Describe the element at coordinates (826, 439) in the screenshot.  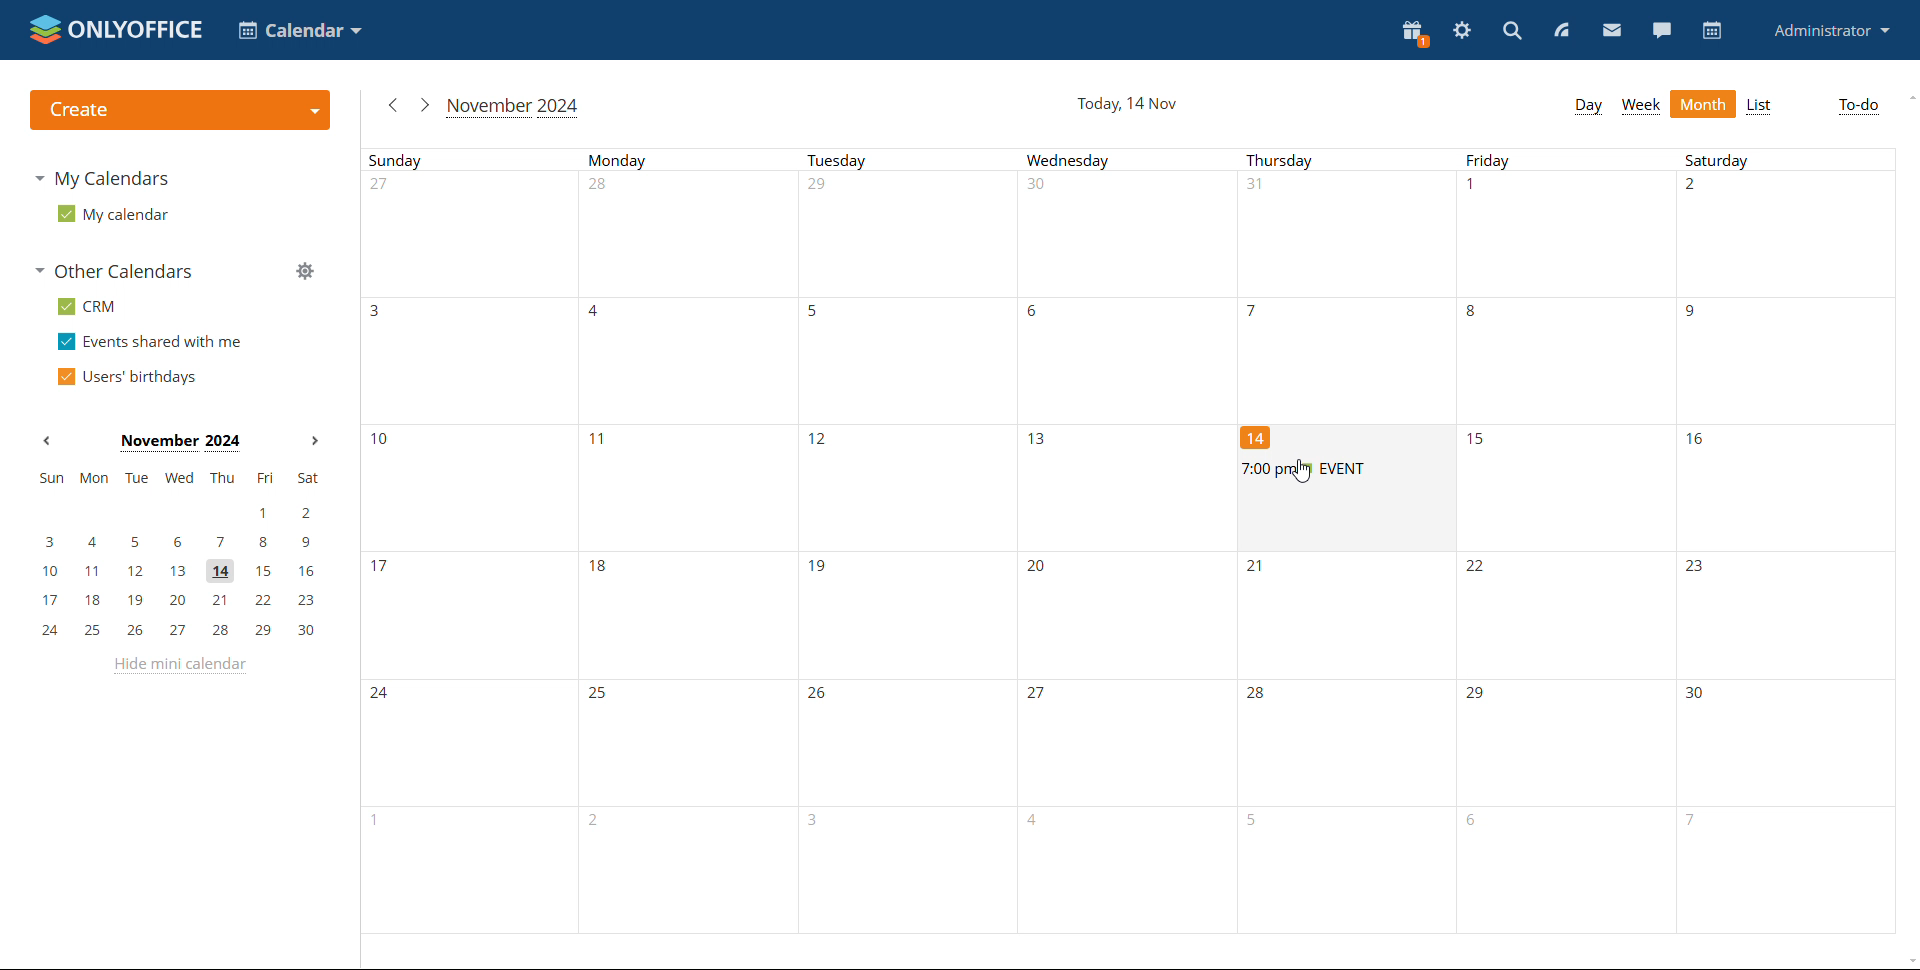
I see `number` at that location.